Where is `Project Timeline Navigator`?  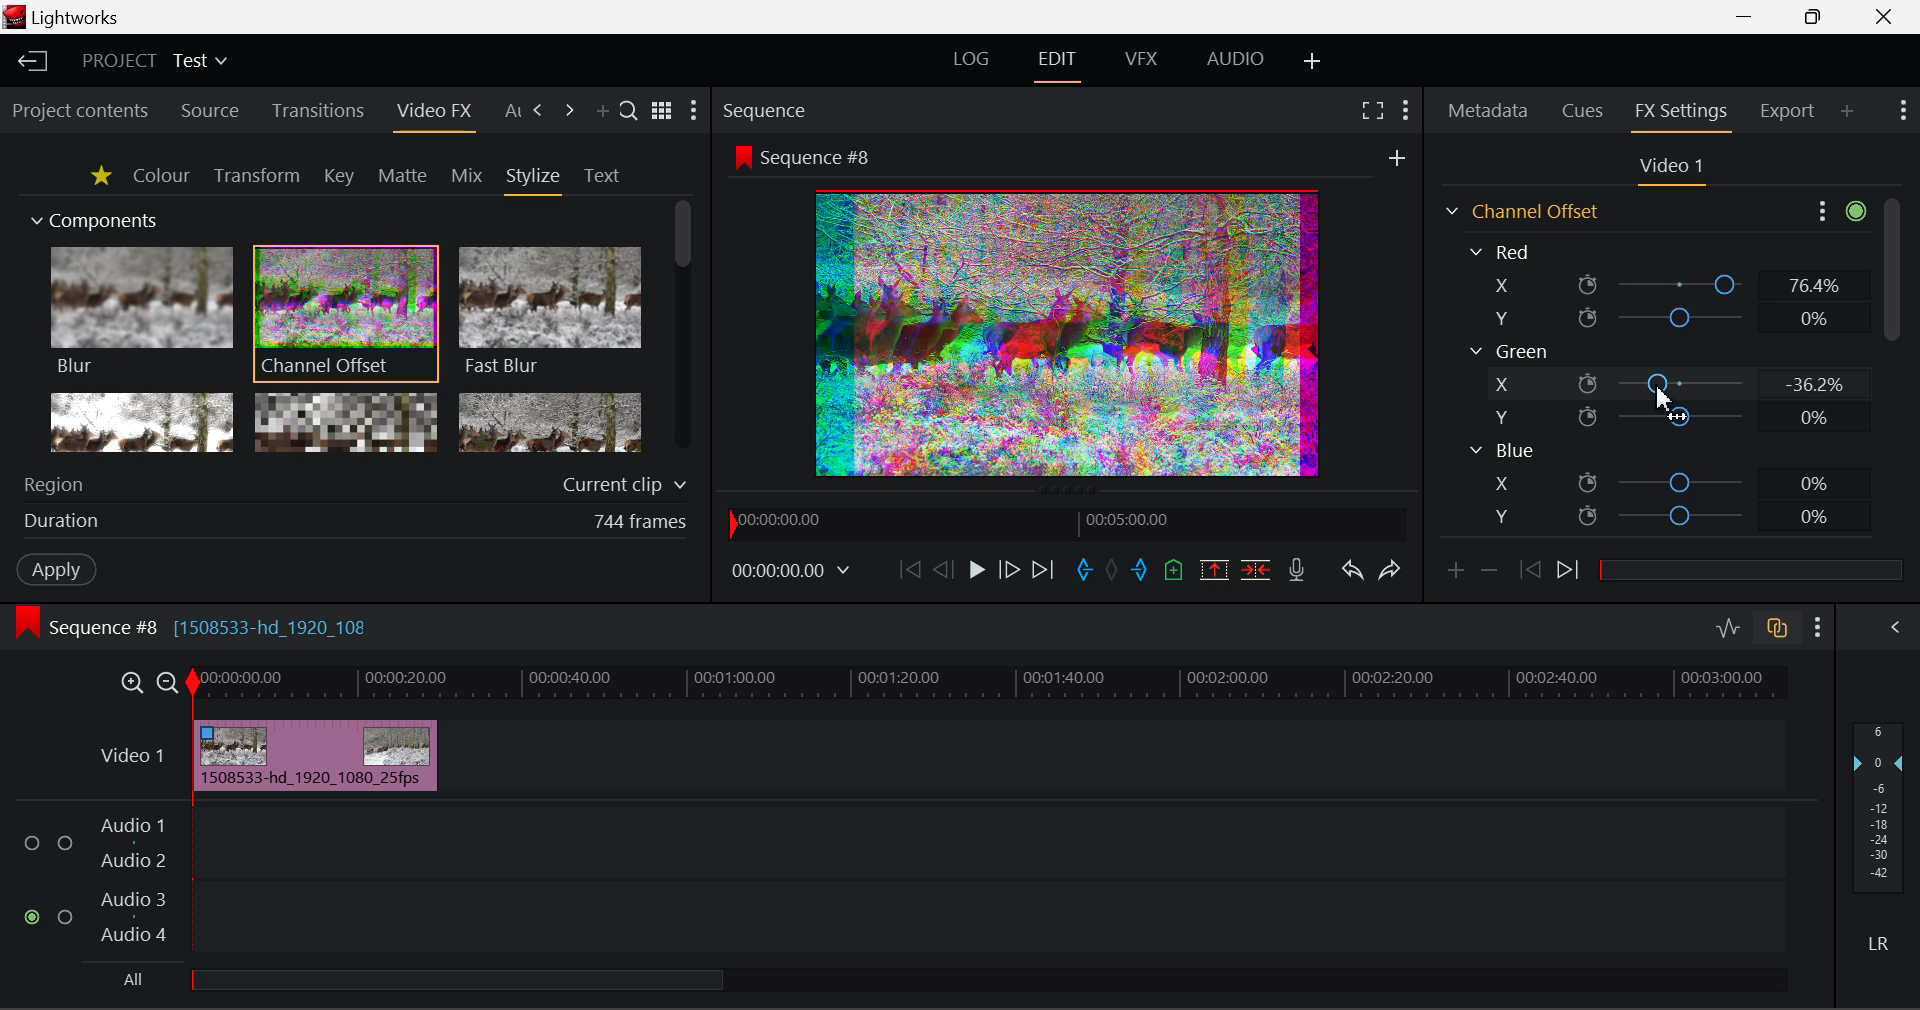
Project Timeline Navigator is located at coordinates (1068, 524).